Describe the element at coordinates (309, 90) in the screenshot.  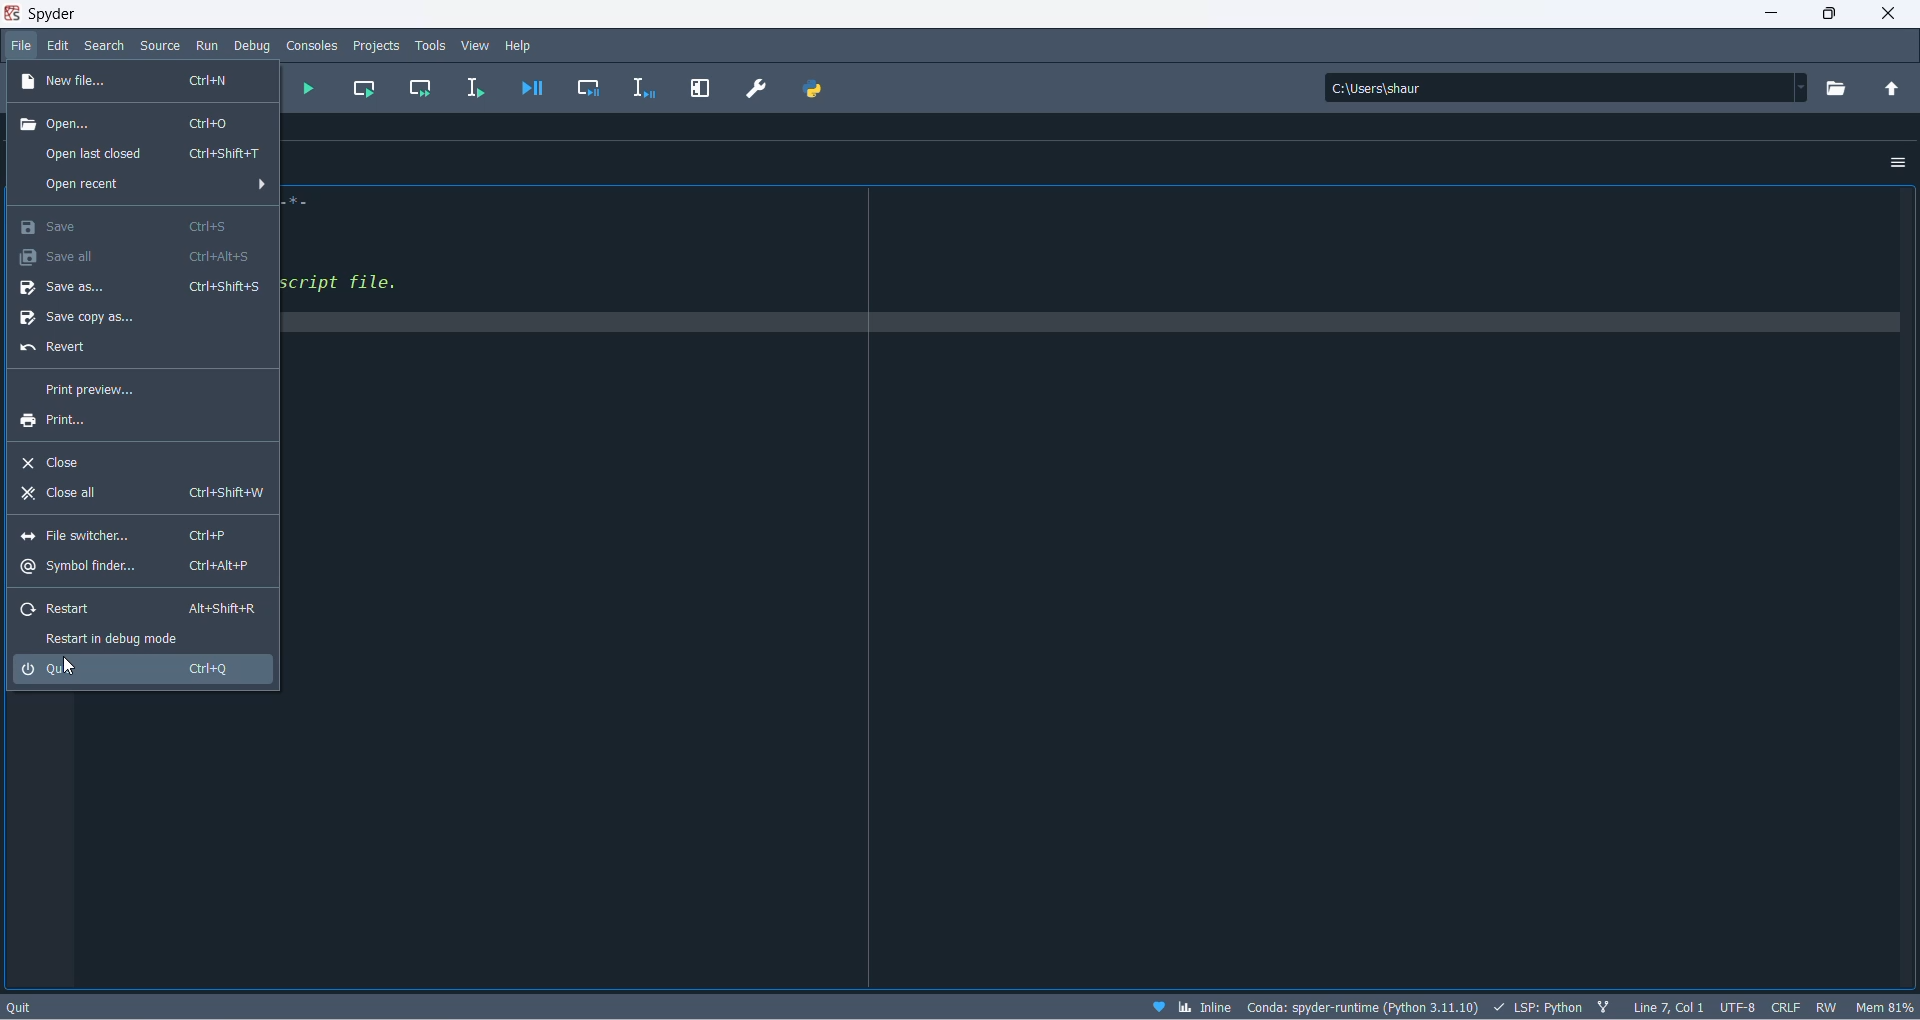
I see `run file` at that location.